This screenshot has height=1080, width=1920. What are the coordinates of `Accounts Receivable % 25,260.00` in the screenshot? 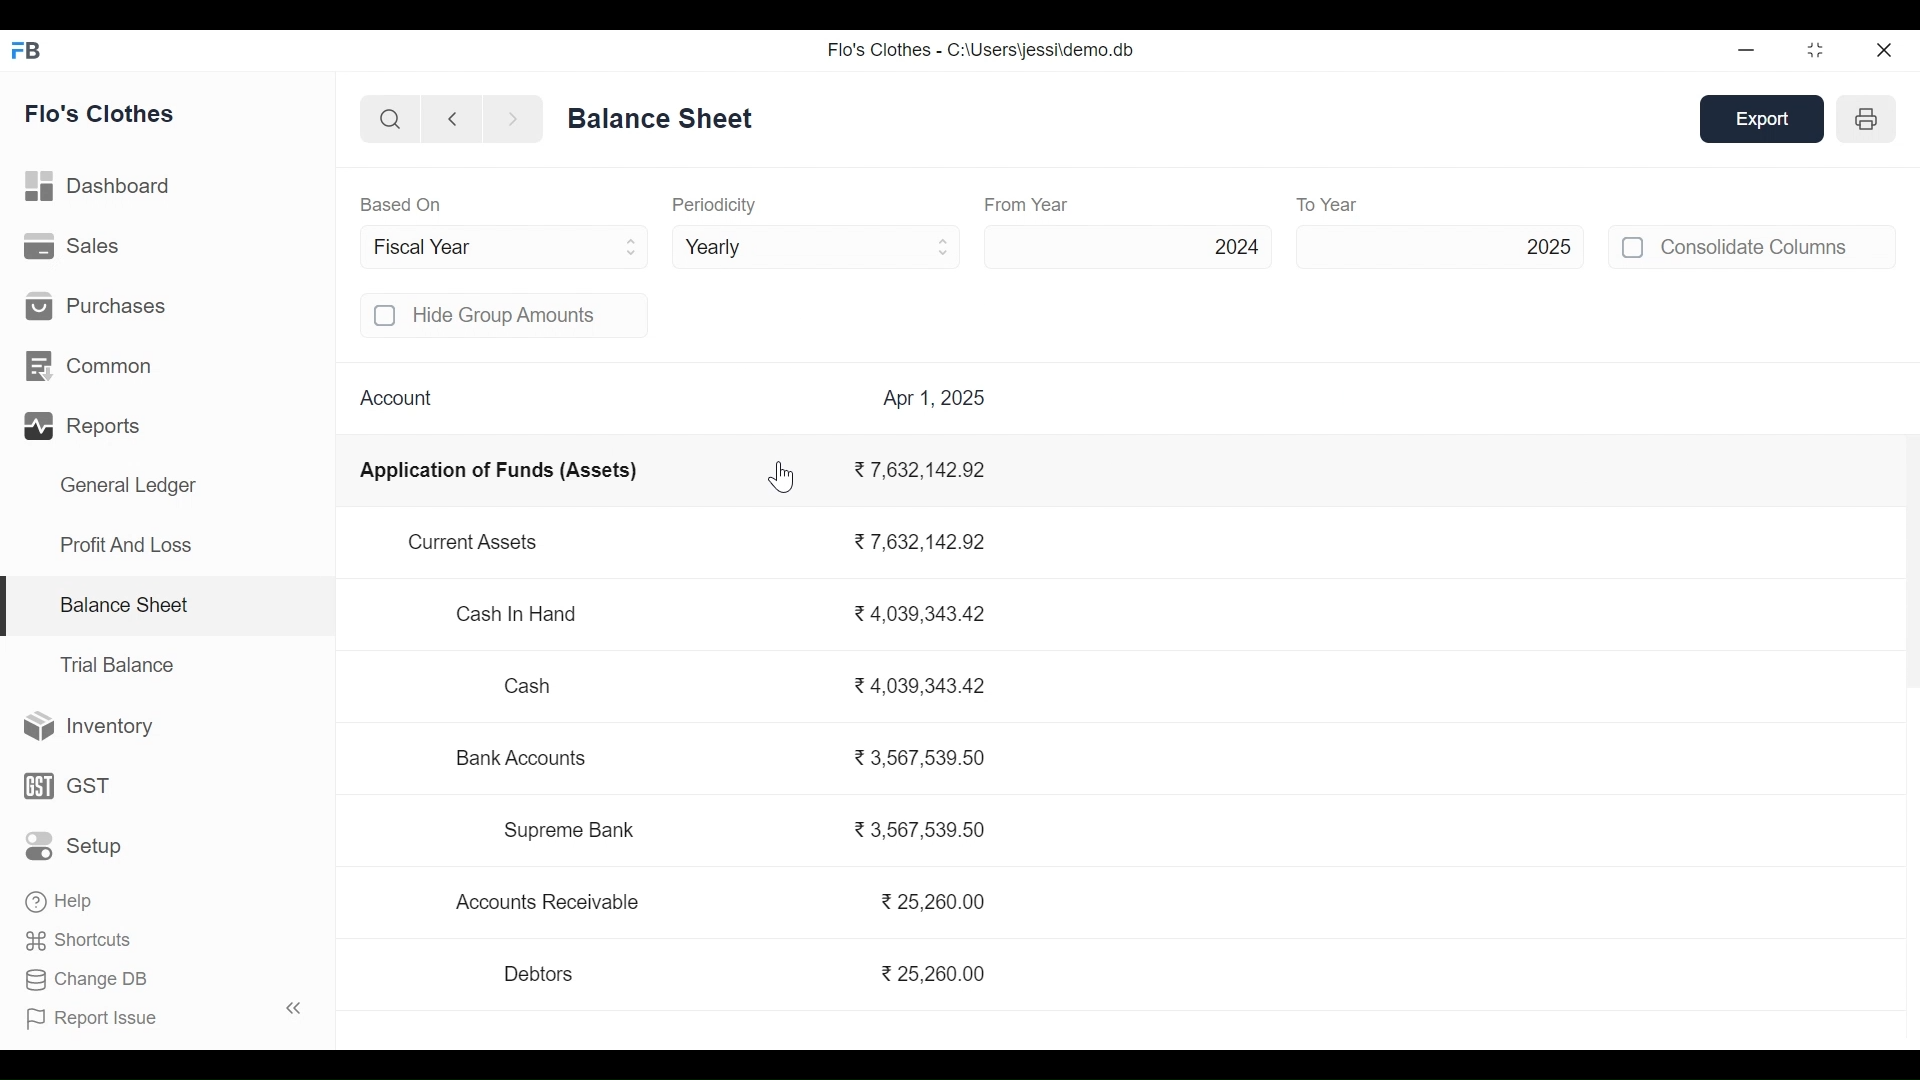 It's located at (724, 903).